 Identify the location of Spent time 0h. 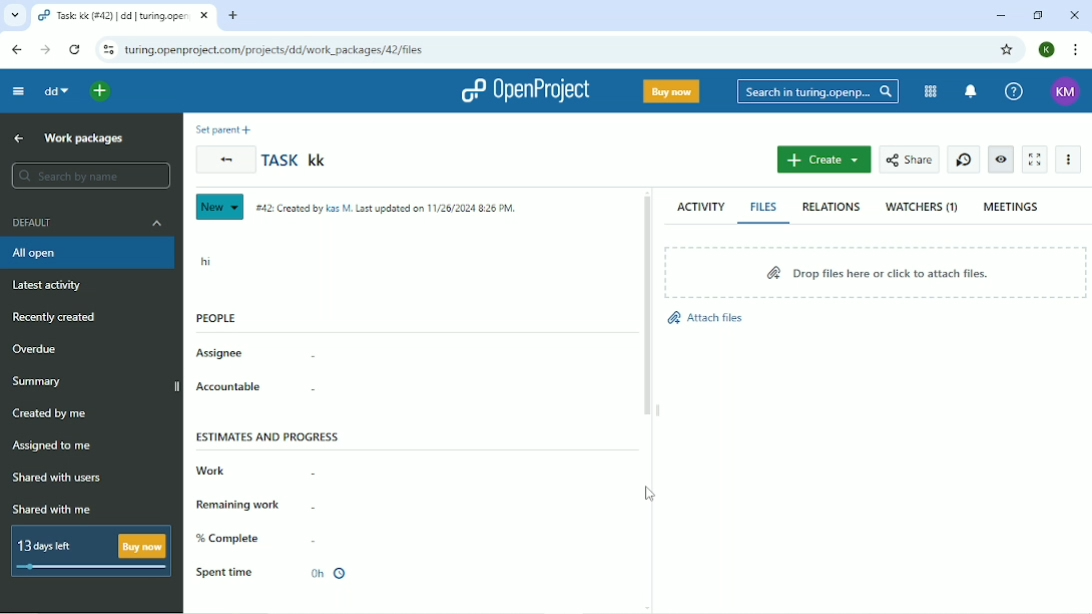
(278, 573).